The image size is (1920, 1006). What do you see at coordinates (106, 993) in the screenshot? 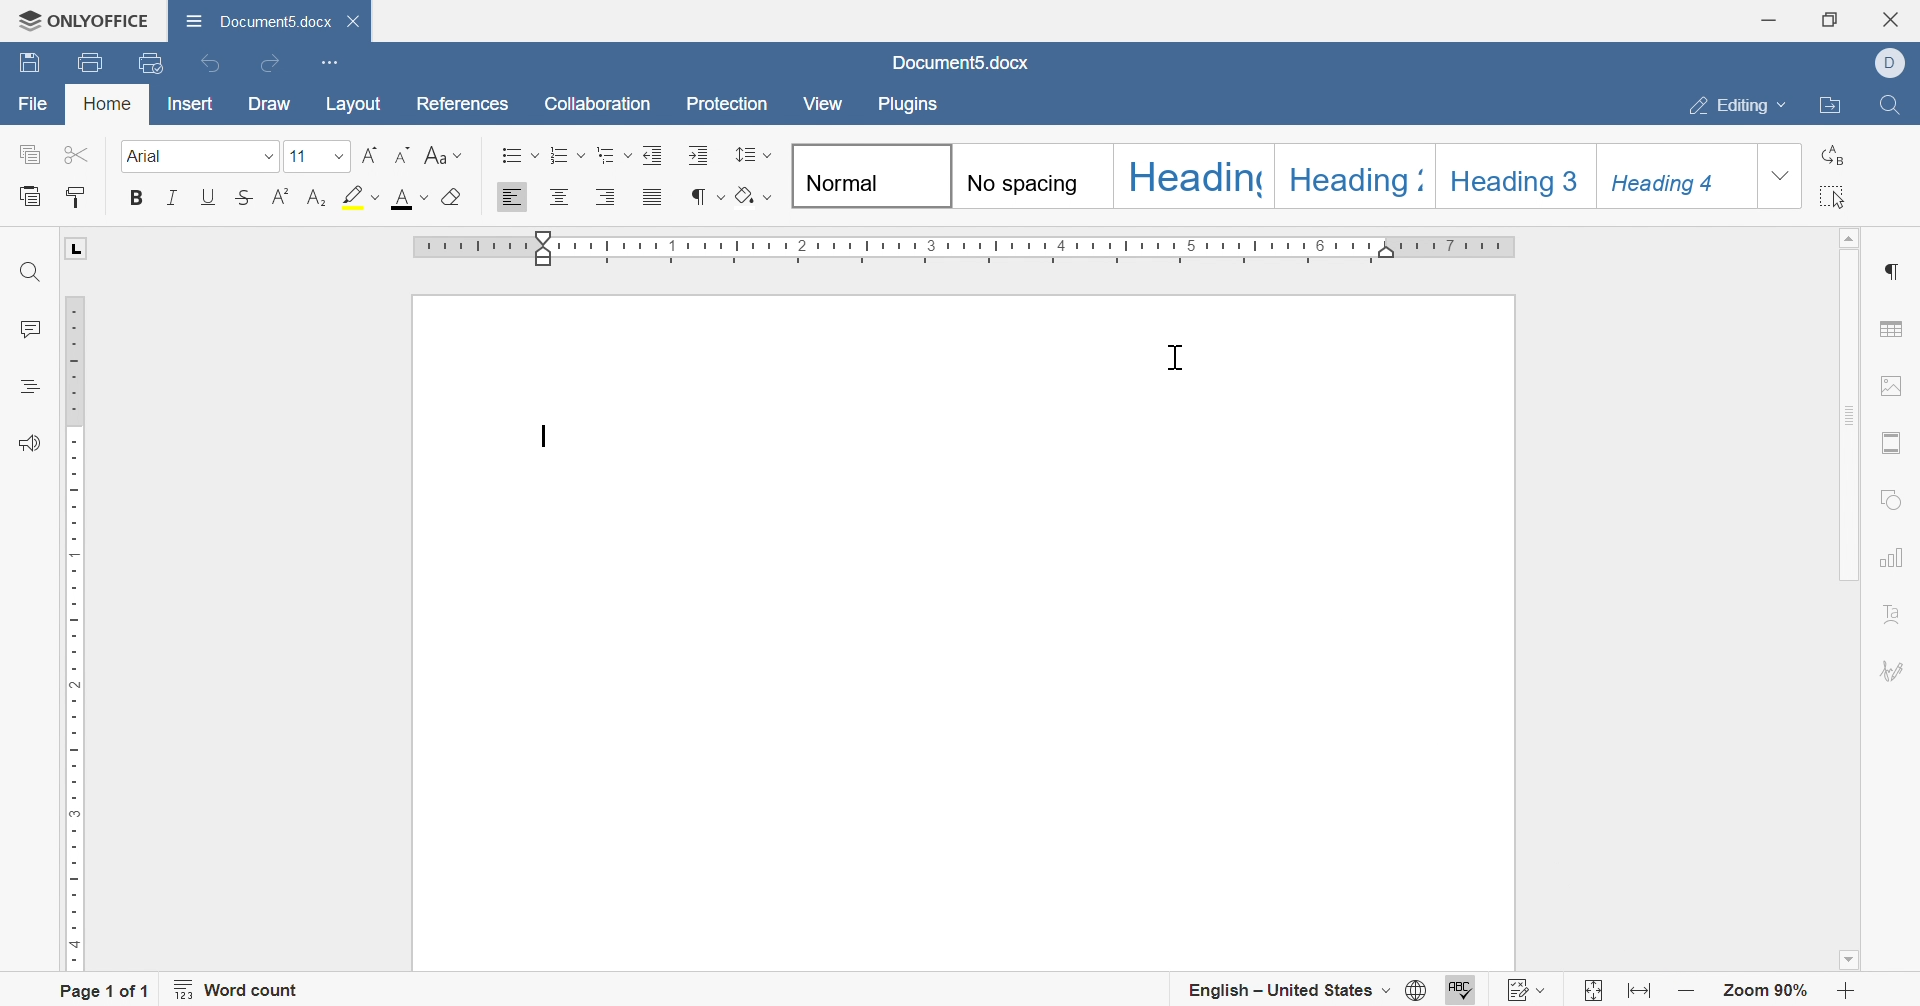
I see `page 1 of 1` at bounding box center [106, 993].